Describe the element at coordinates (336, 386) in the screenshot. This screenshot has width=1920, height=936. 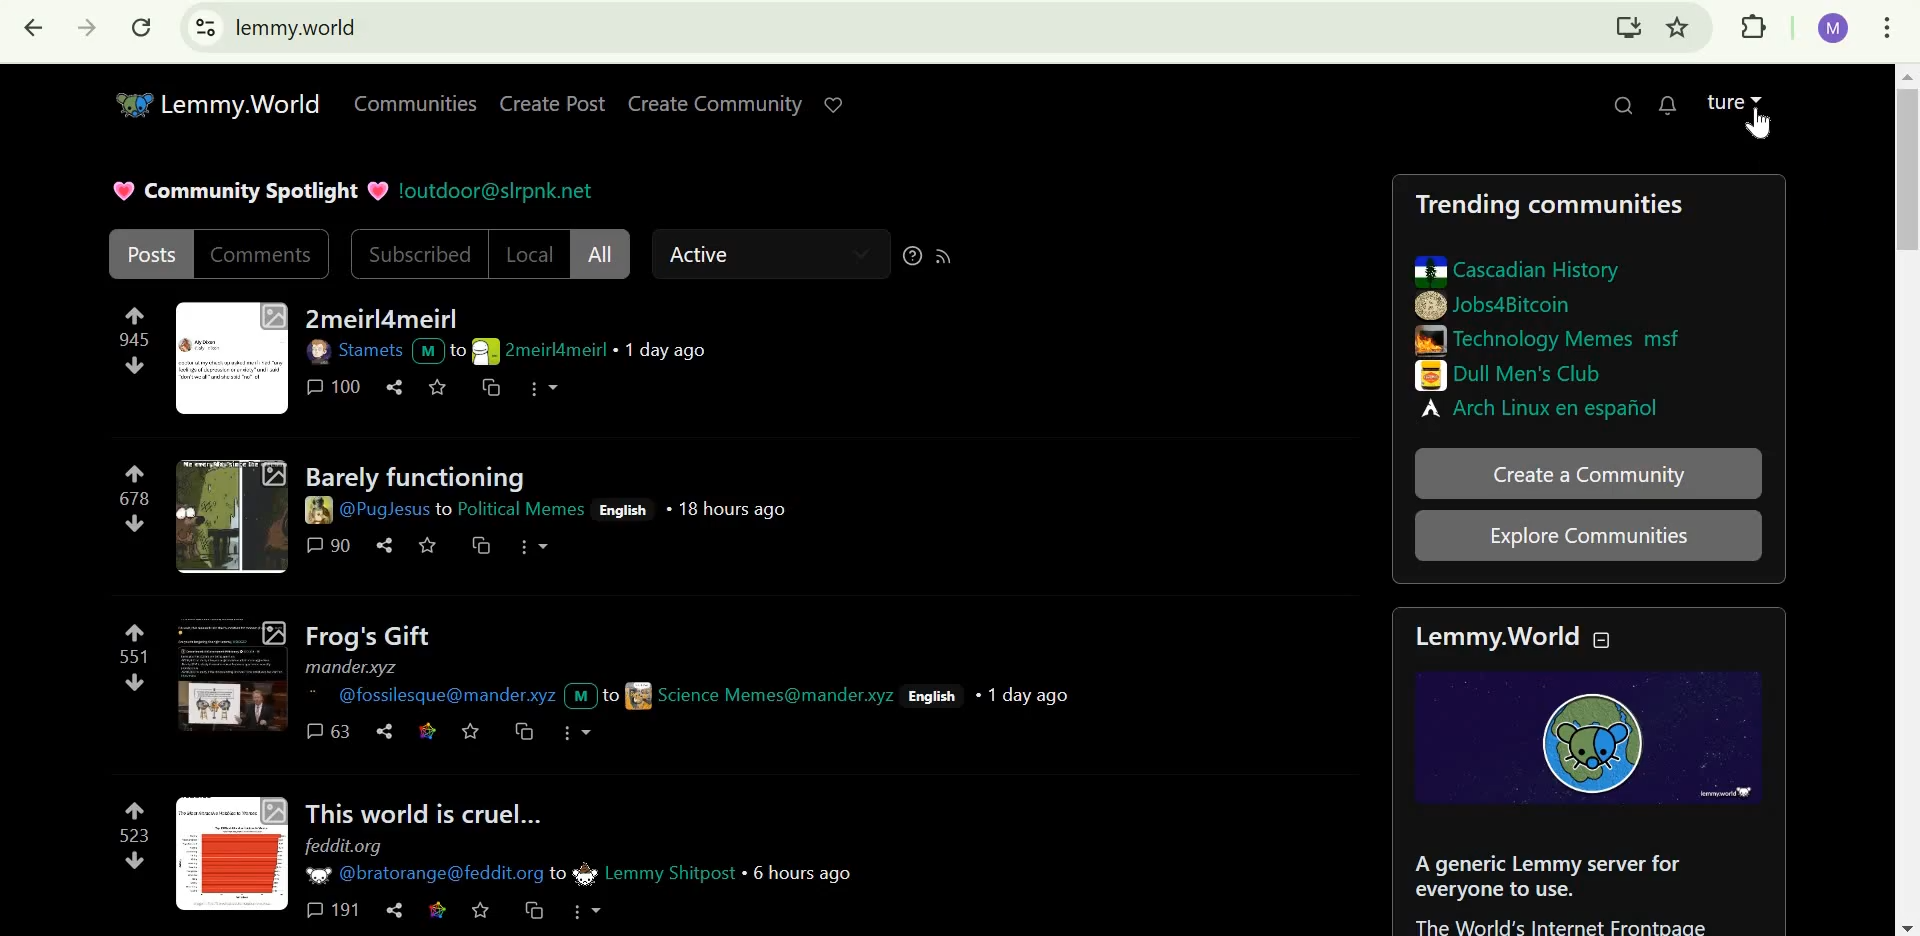
I see `100 comments` at that location.